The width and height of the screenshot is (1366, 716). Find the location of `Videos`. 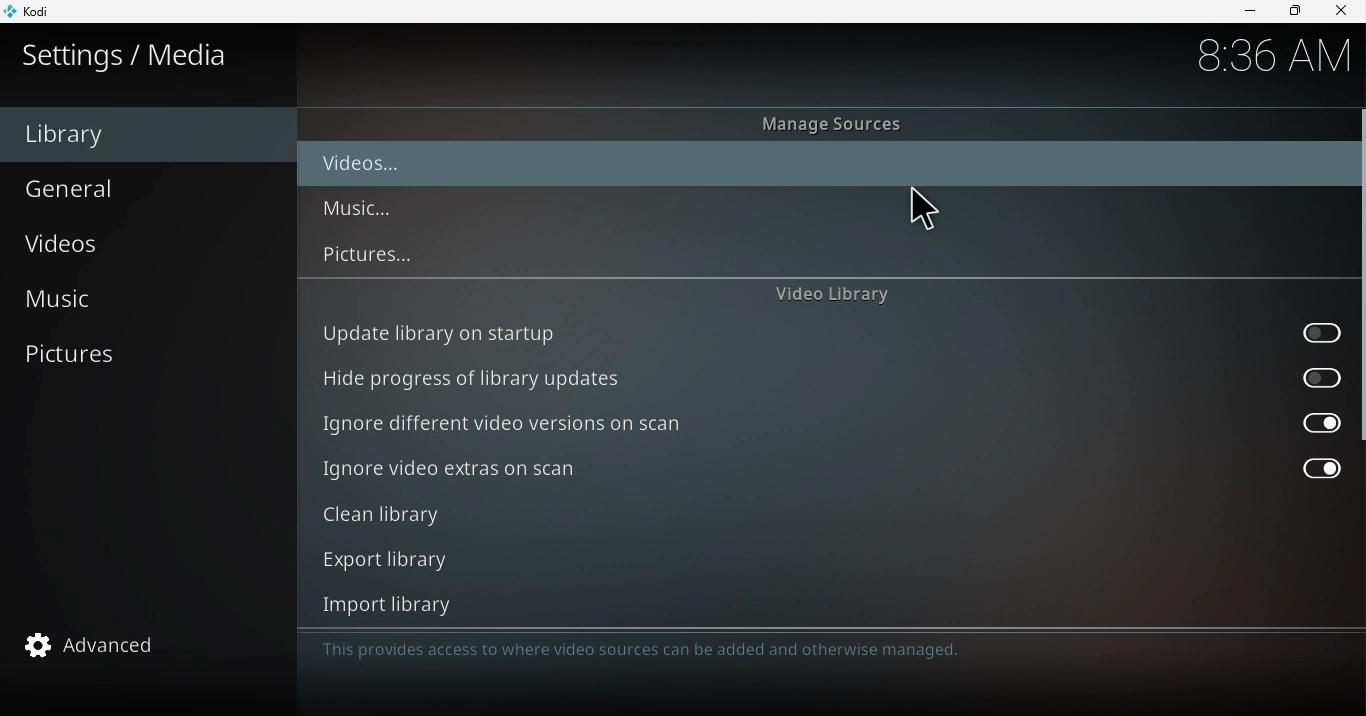

Videos is located at coordinates (145, 247).